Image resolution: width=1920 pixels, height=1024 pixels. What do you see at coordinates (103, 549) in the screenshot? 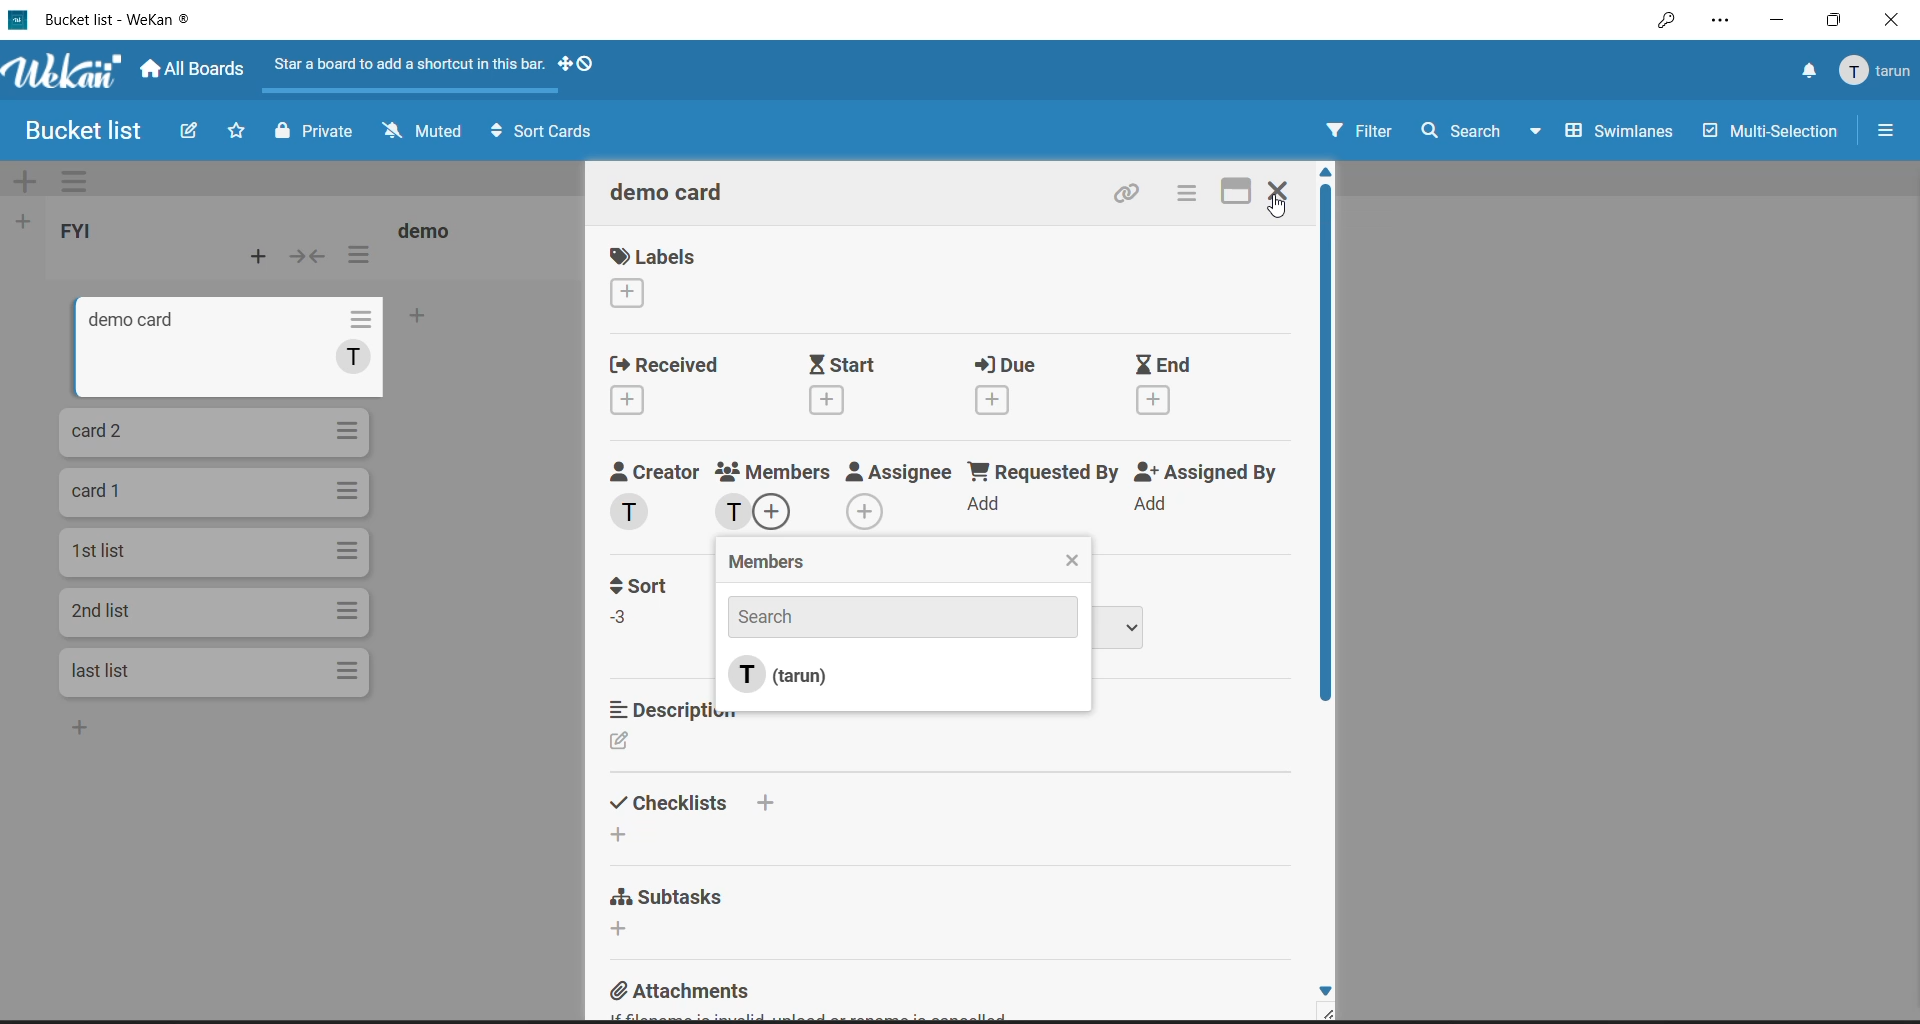
I see `card title` at bounding box center [103, 549].